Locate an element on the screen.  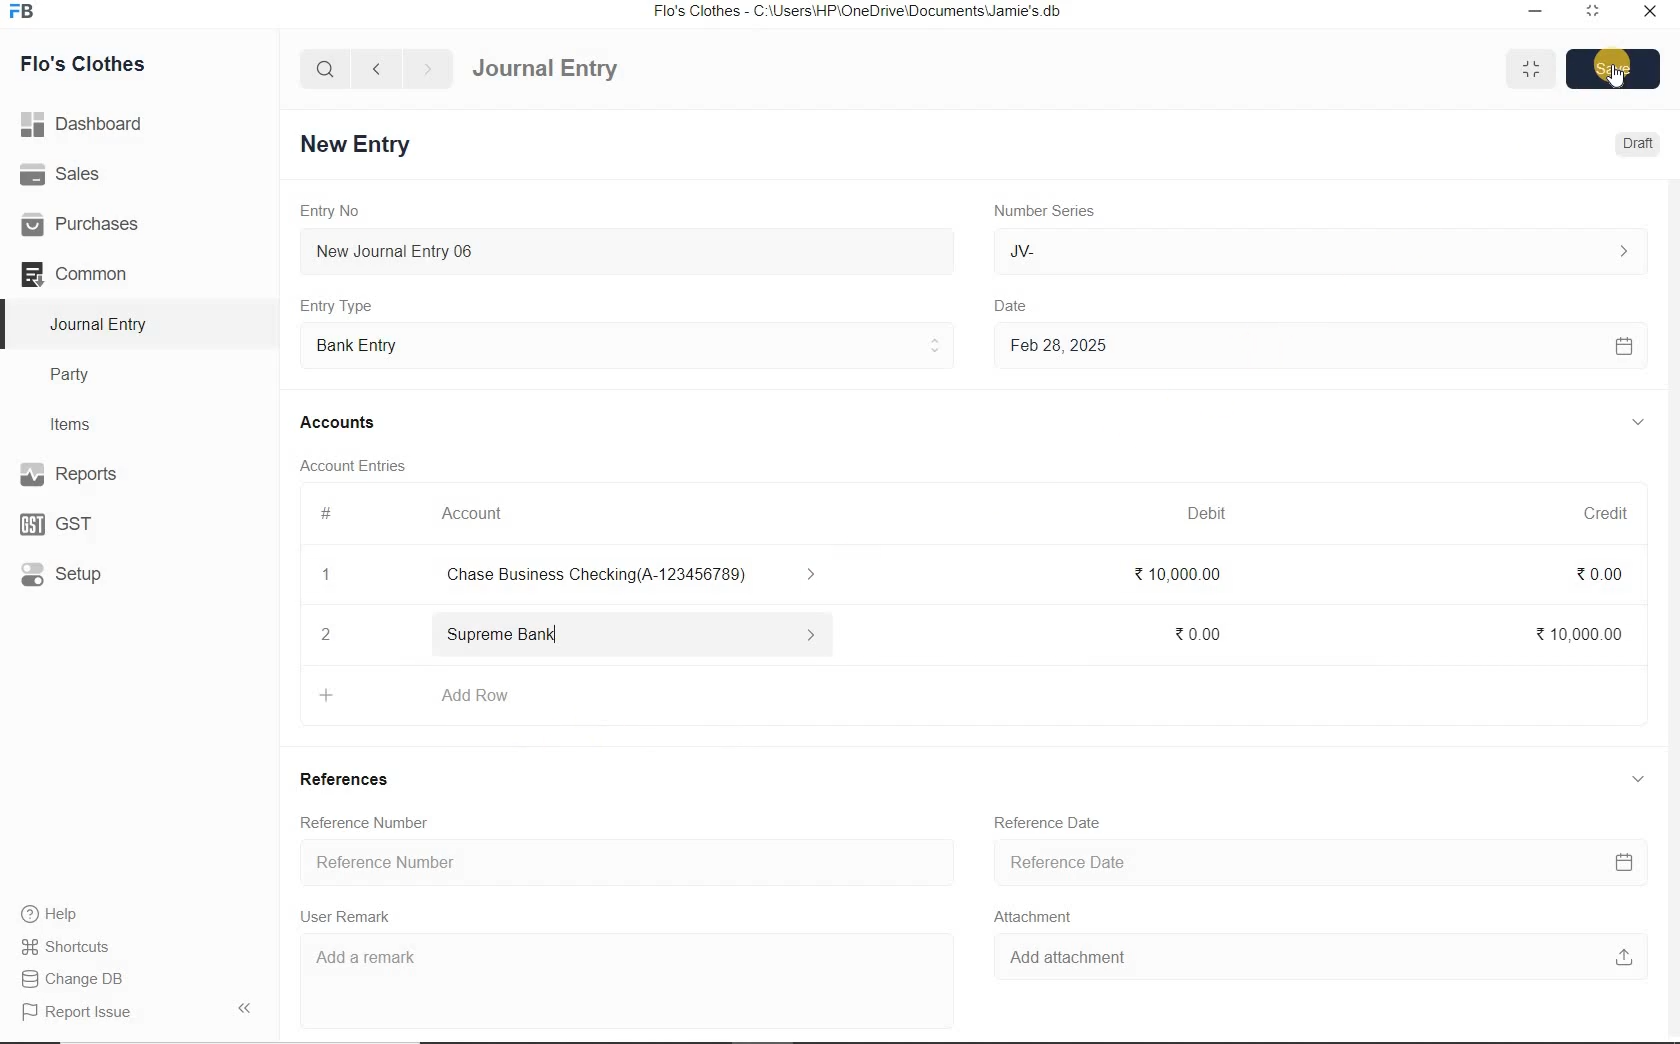
JV is located at coordinates (1319, 251).